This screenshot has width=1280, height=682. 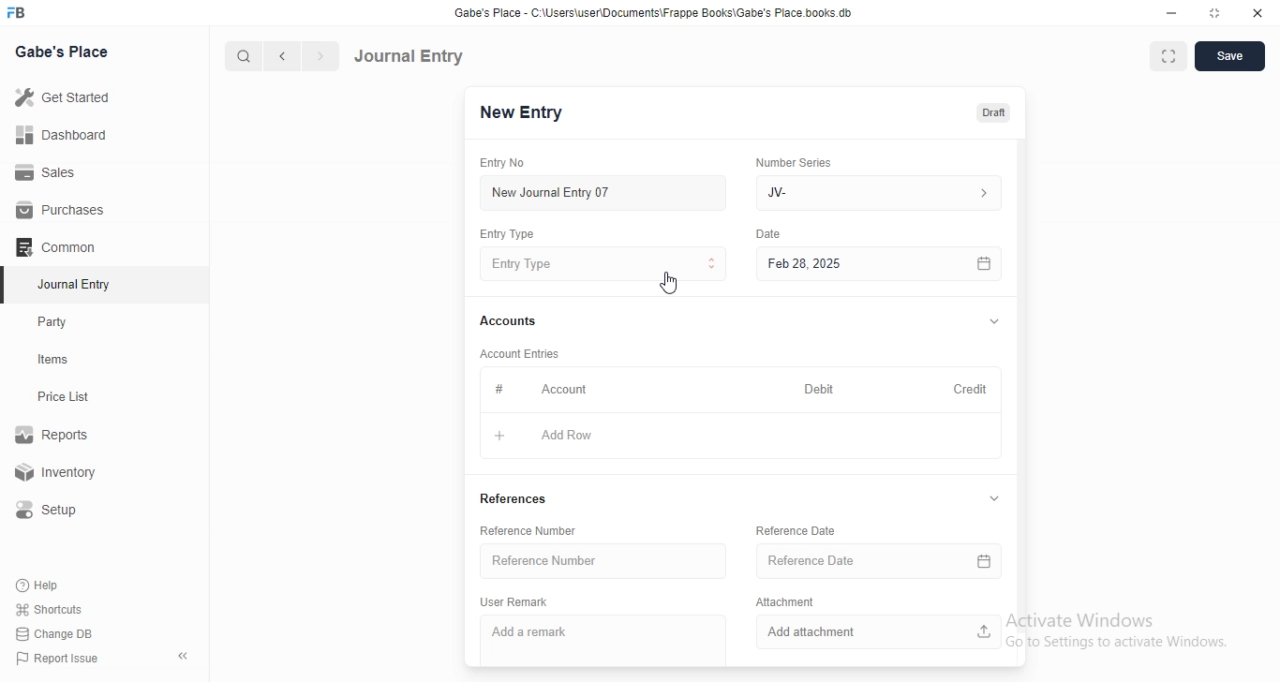 What do you see at coordinates (993, 113) in the screenshot?
I see `Draft` at bounding box center [993, 113].